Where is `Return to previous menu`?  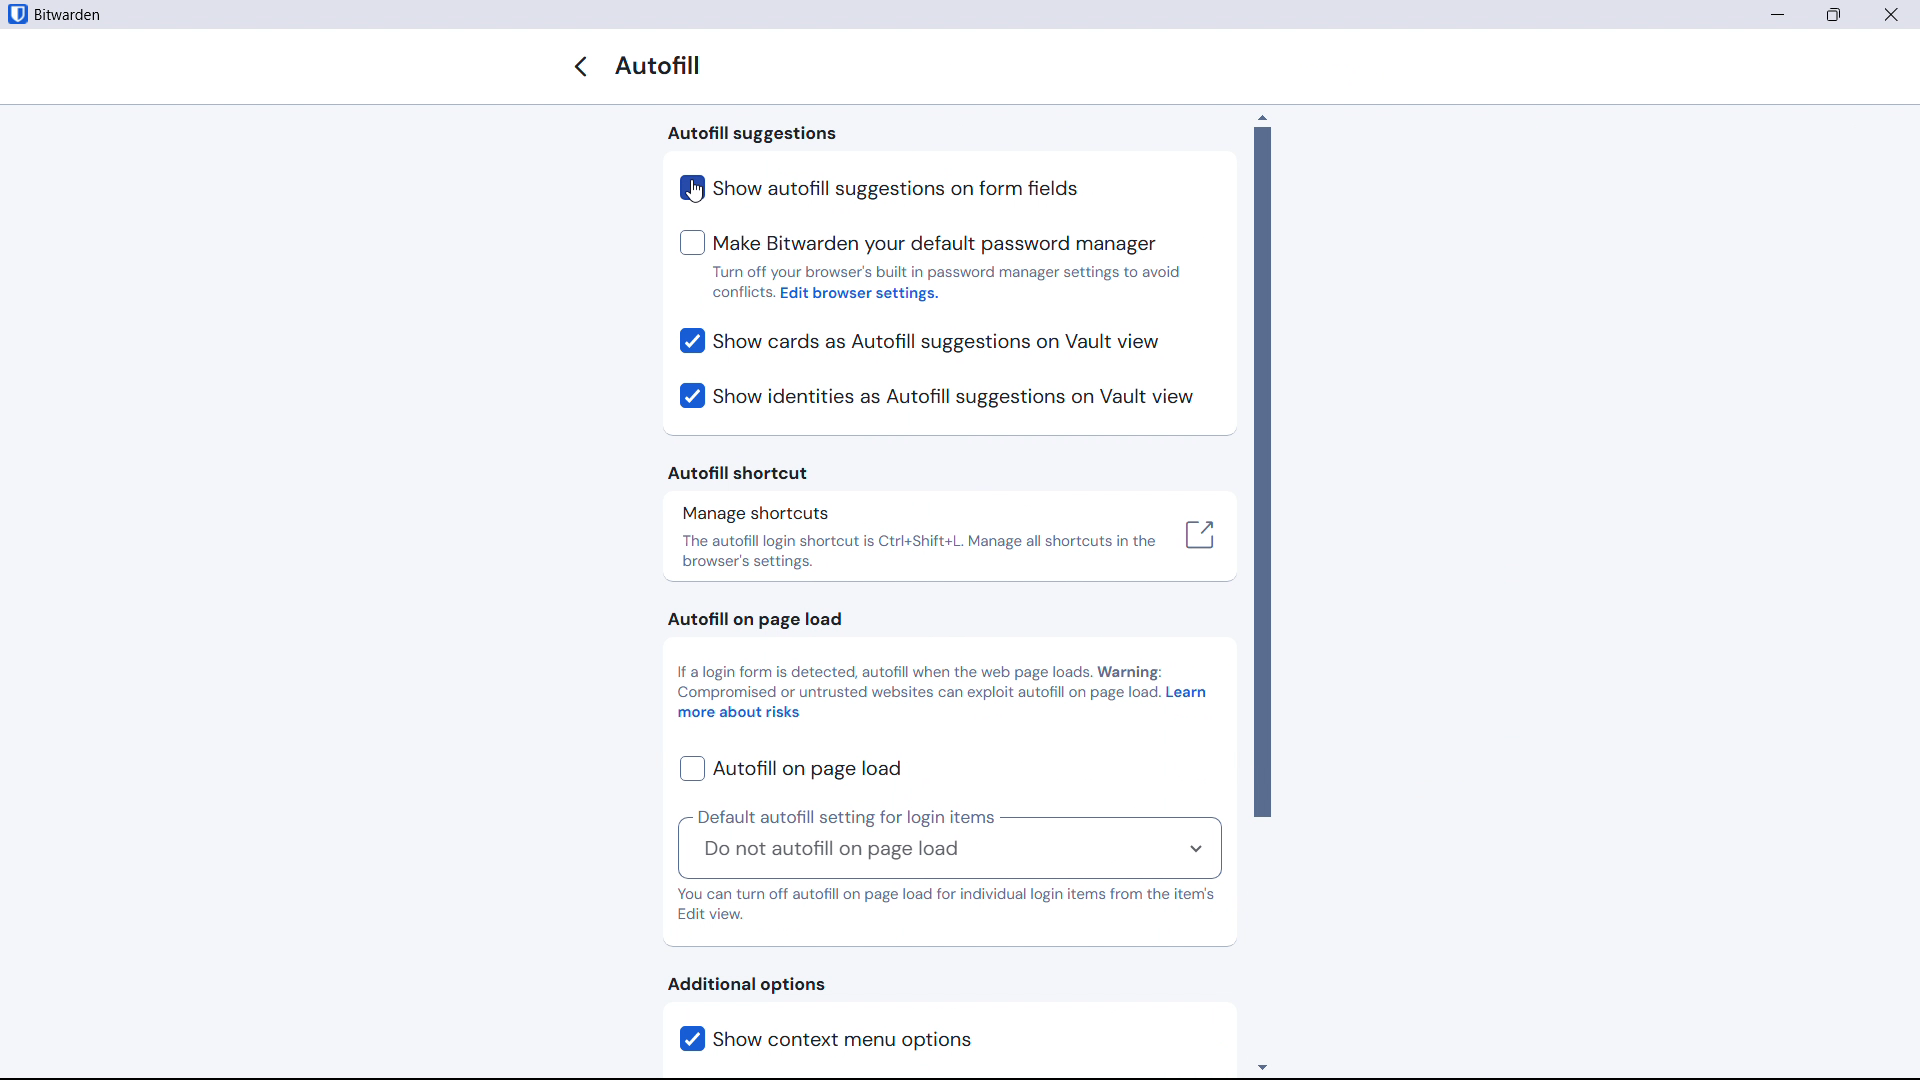 Return to previous menu is located at coordinates (580, 66).